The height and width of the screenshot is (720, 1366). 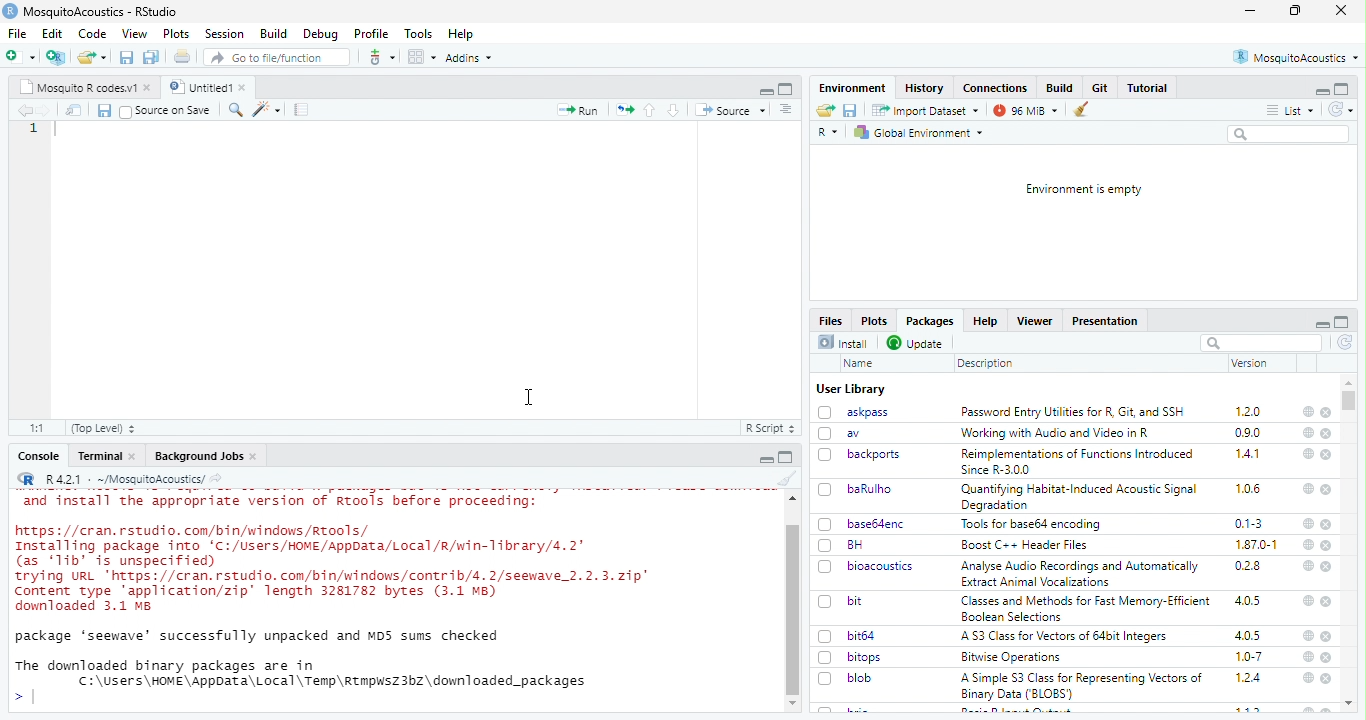 I want to click on cursor, so click(x=527, y=394).